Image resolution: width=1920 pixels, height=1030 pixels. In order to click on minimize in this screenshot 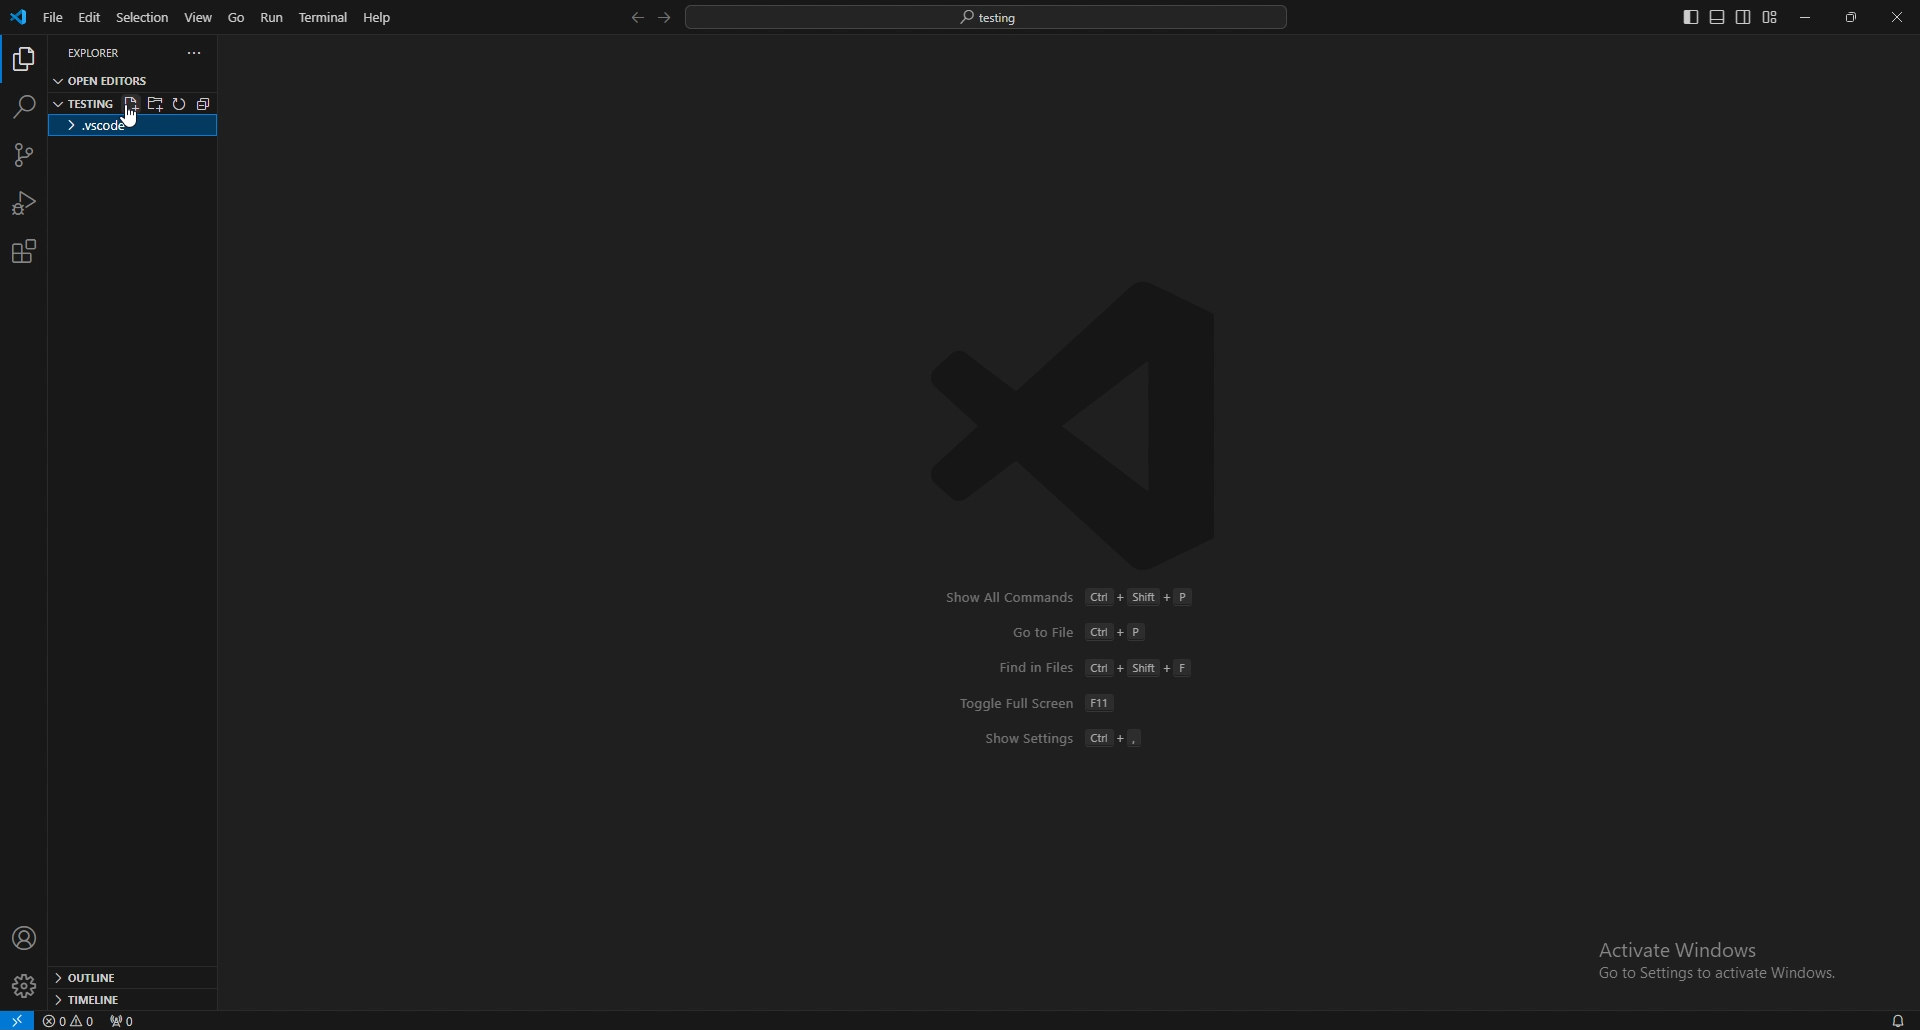, I will do `click(1807, 18)`.